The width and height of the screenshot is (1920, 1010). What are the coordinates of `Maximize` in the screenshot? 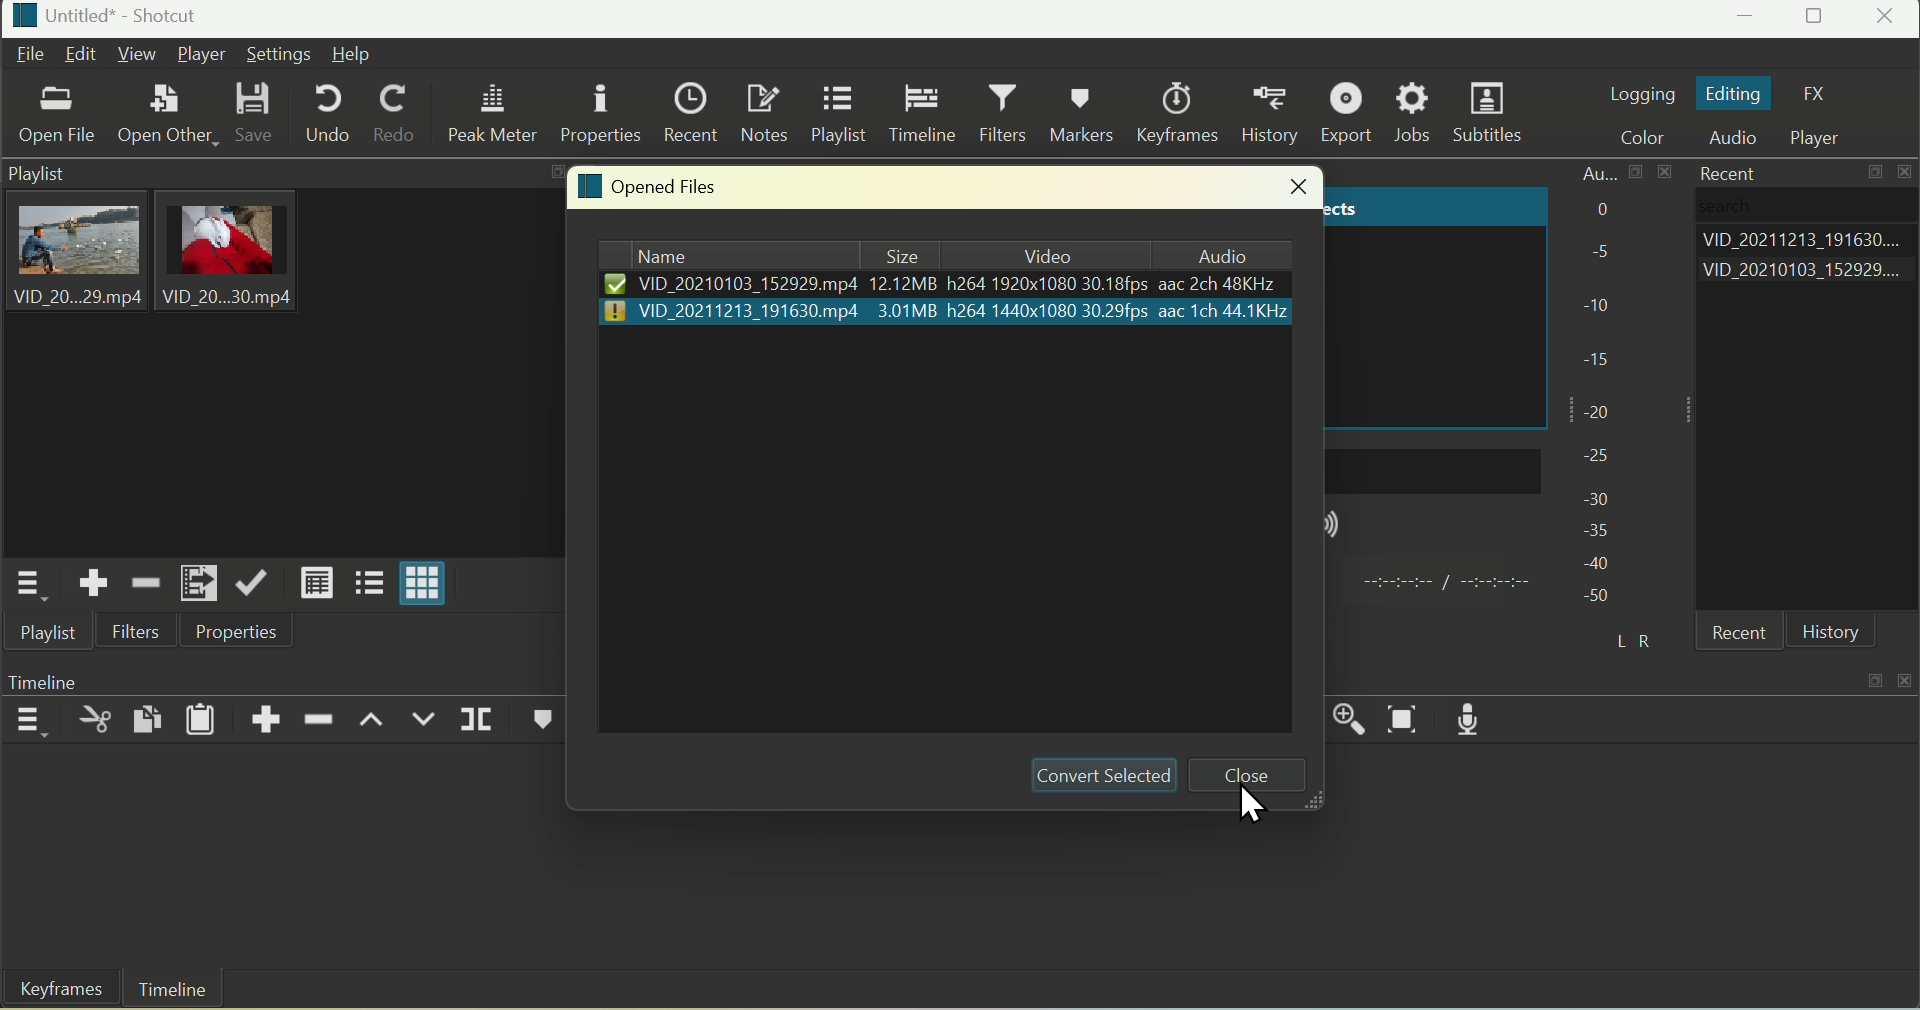 It's located at (1817, 19).